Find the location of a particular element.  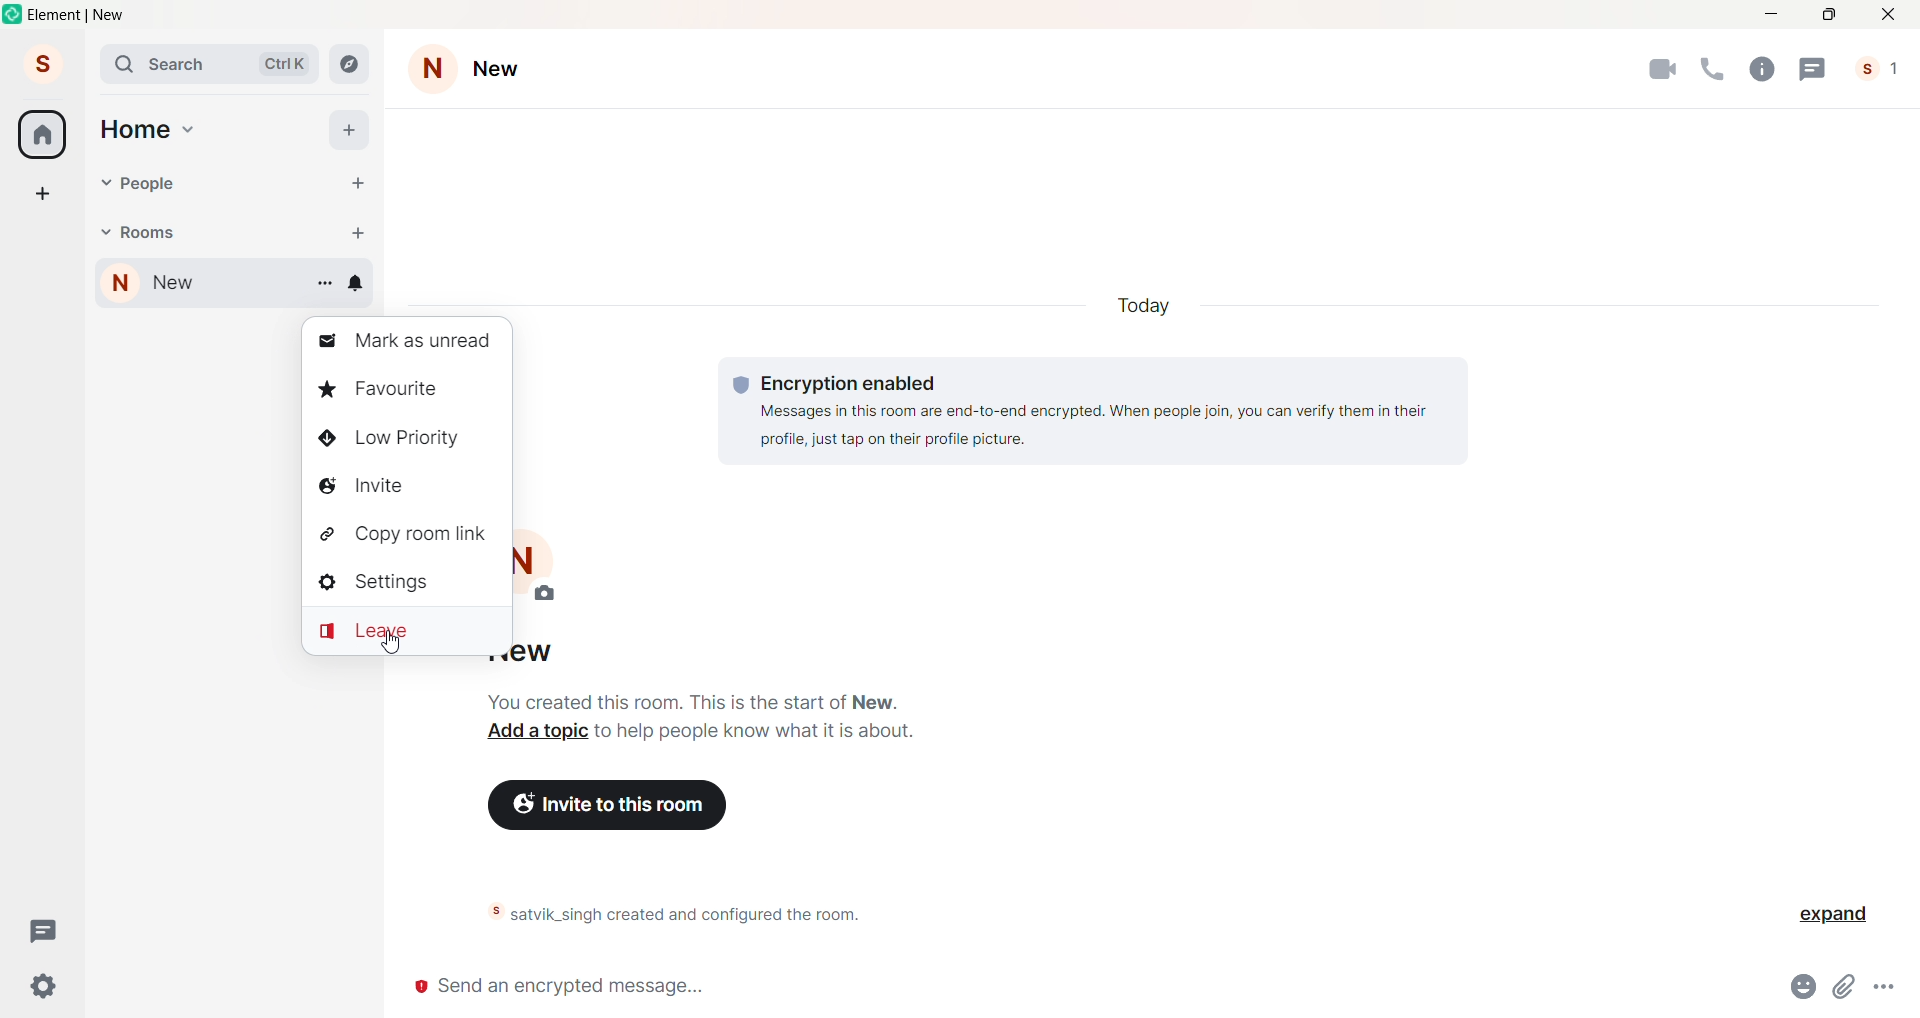

Create a Space is located at coordinates (41, 190).